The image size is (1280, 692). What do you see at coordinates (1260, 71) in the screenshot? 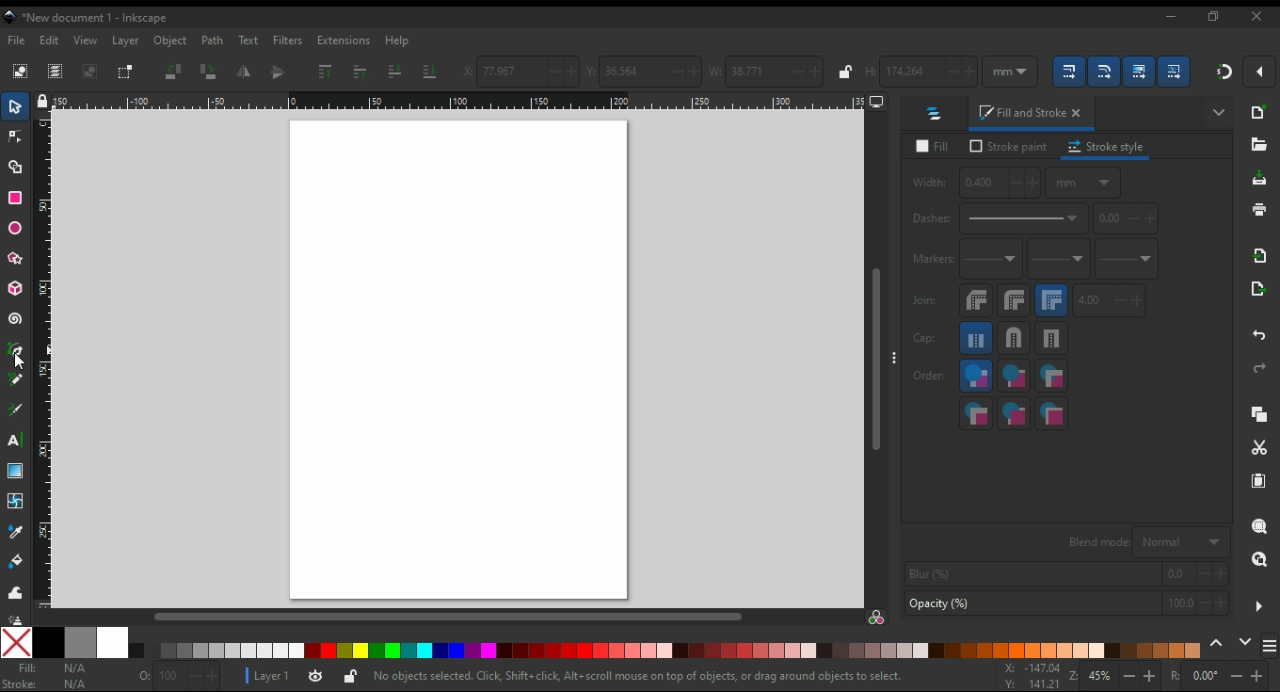
I see `snapping options` at bounding box center [1260, 71].